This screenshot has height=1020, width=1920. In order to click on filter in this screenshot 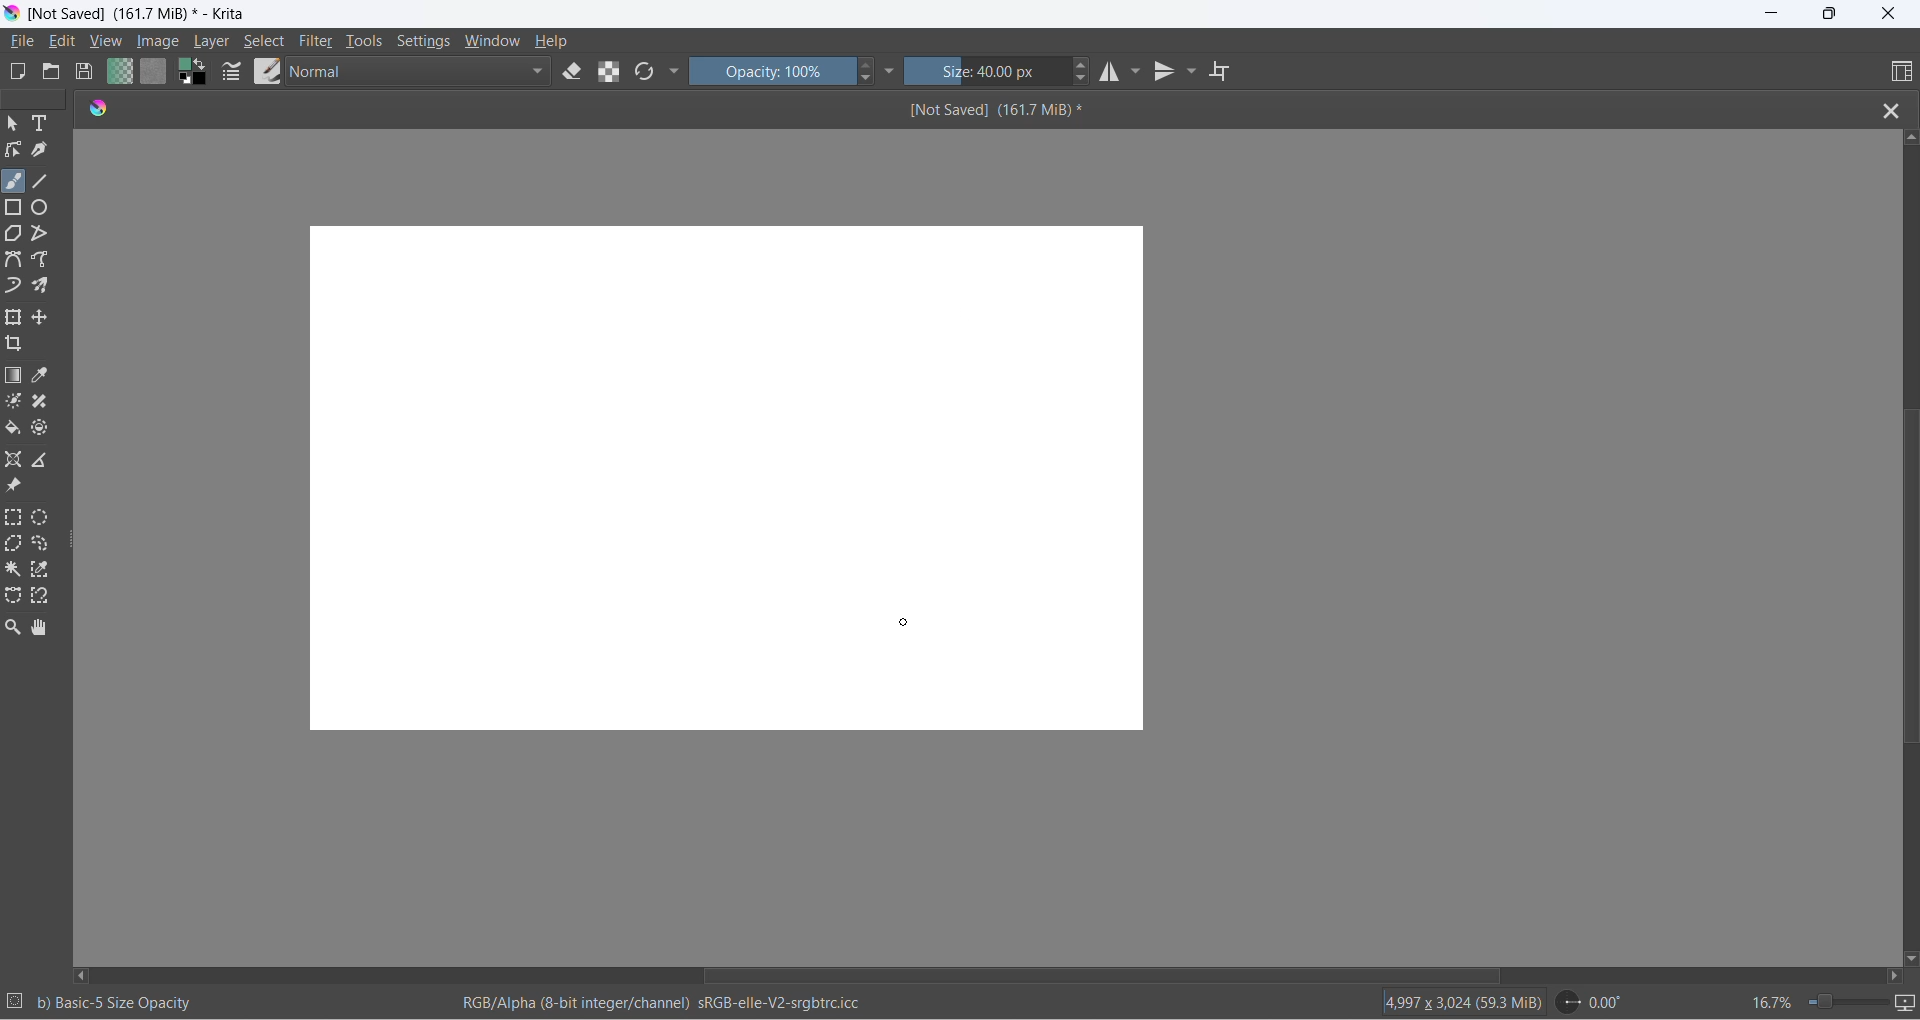, I will do `click(317, 44)`.